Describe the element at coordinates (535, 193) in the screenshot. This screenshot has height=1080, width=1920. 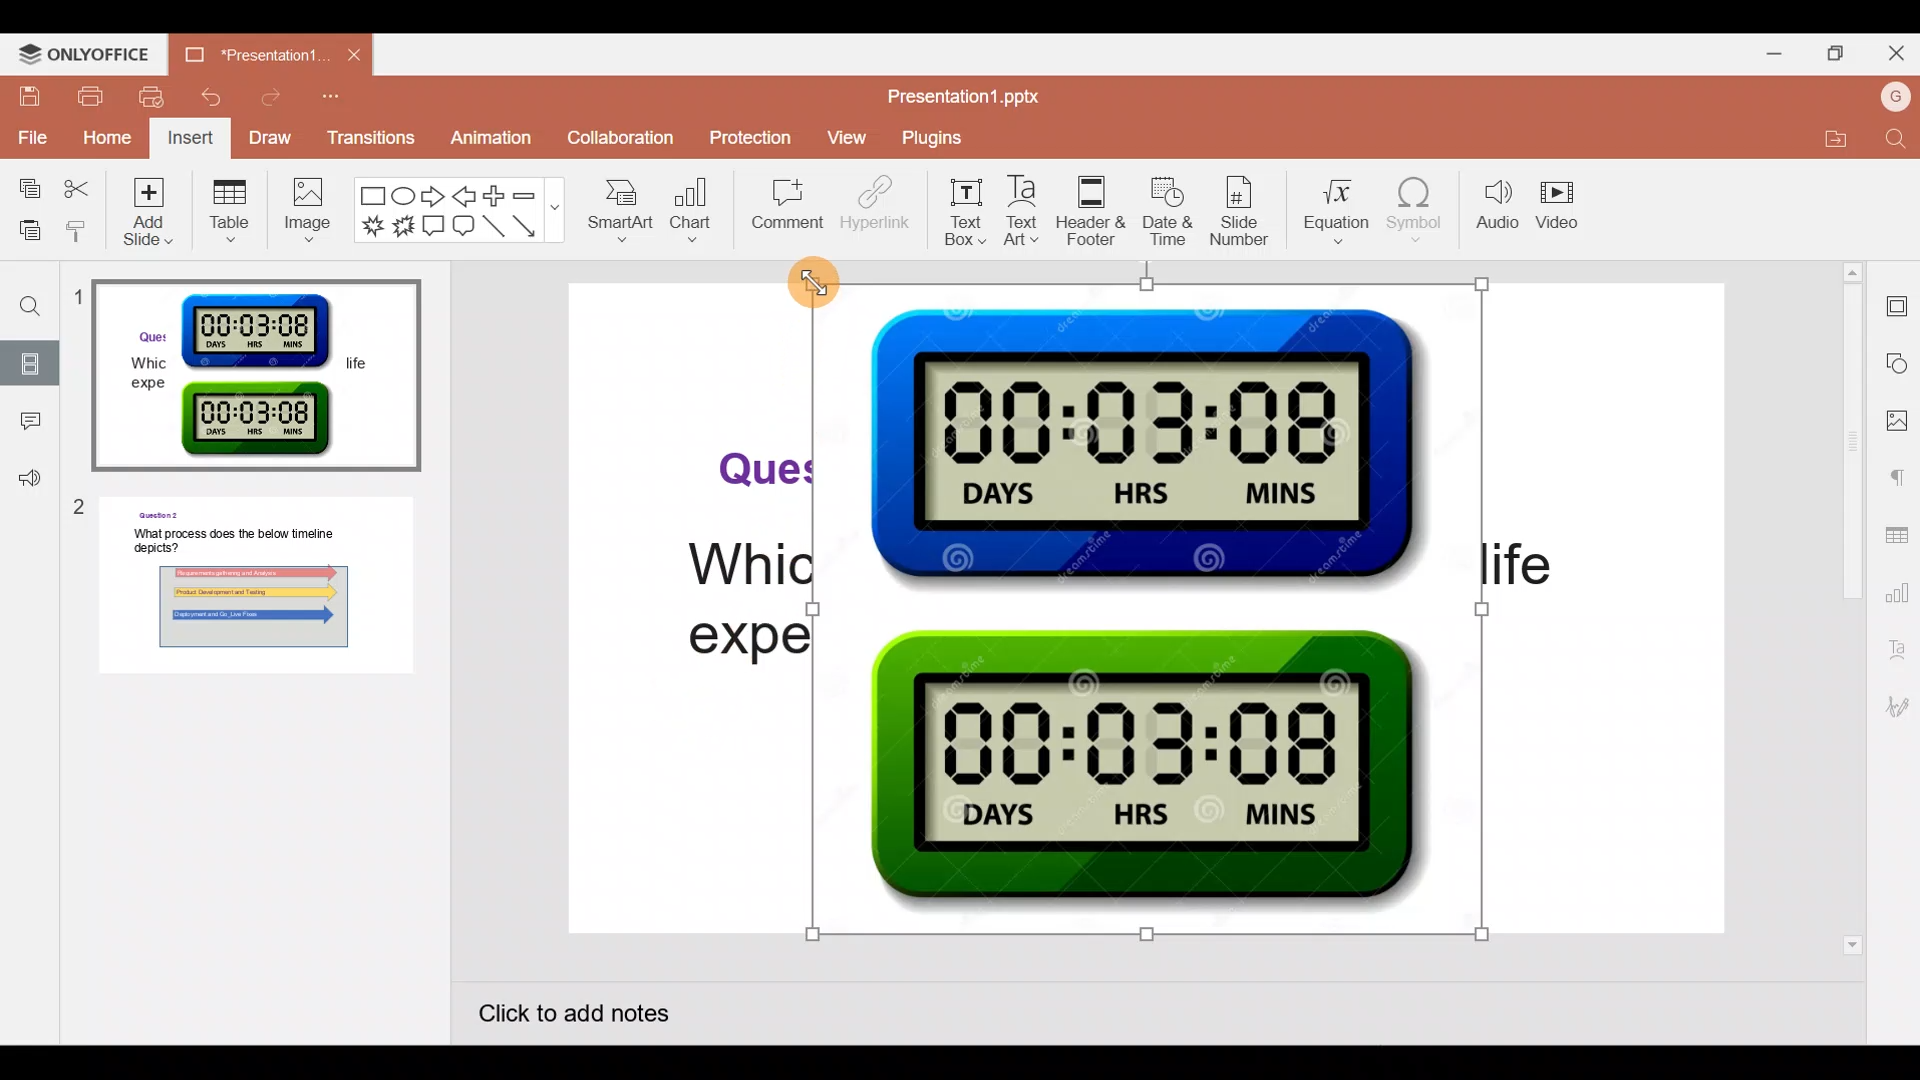
I see `Minus` at that location.